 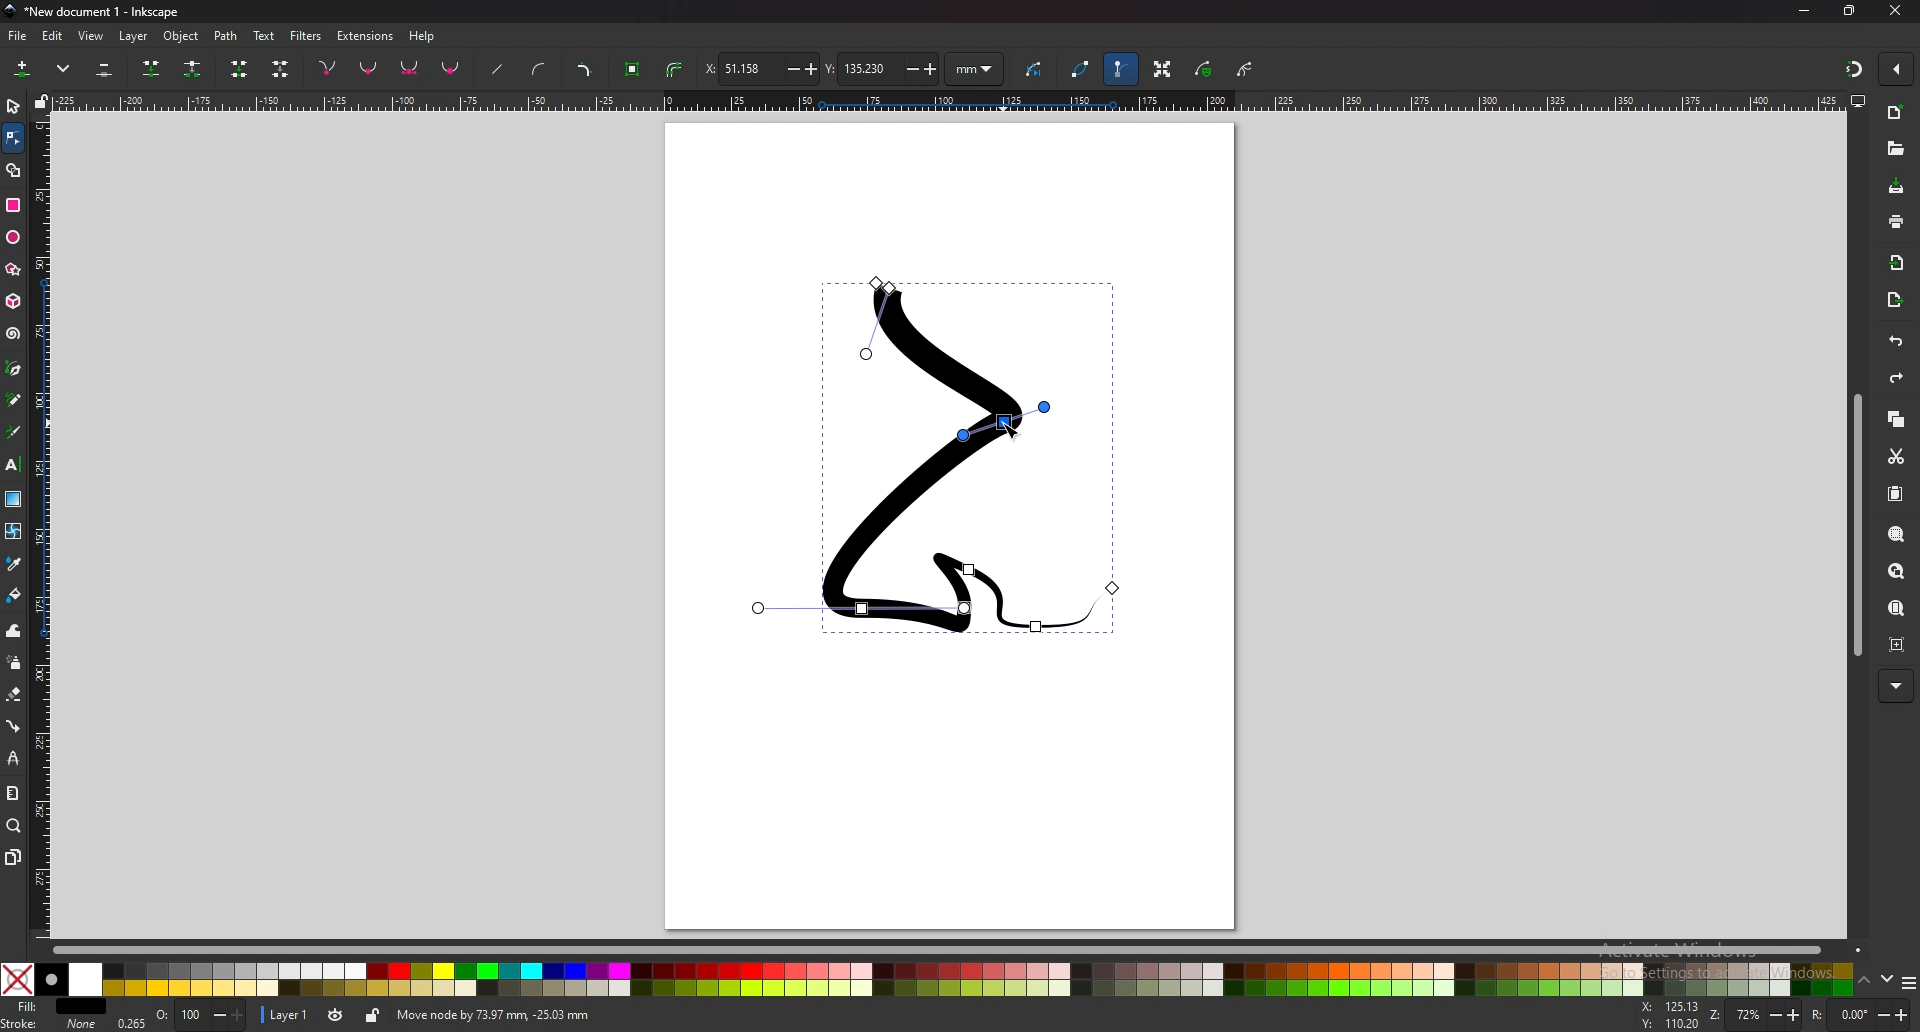 I want to click on straighten lines, so click(x=499, y=71).